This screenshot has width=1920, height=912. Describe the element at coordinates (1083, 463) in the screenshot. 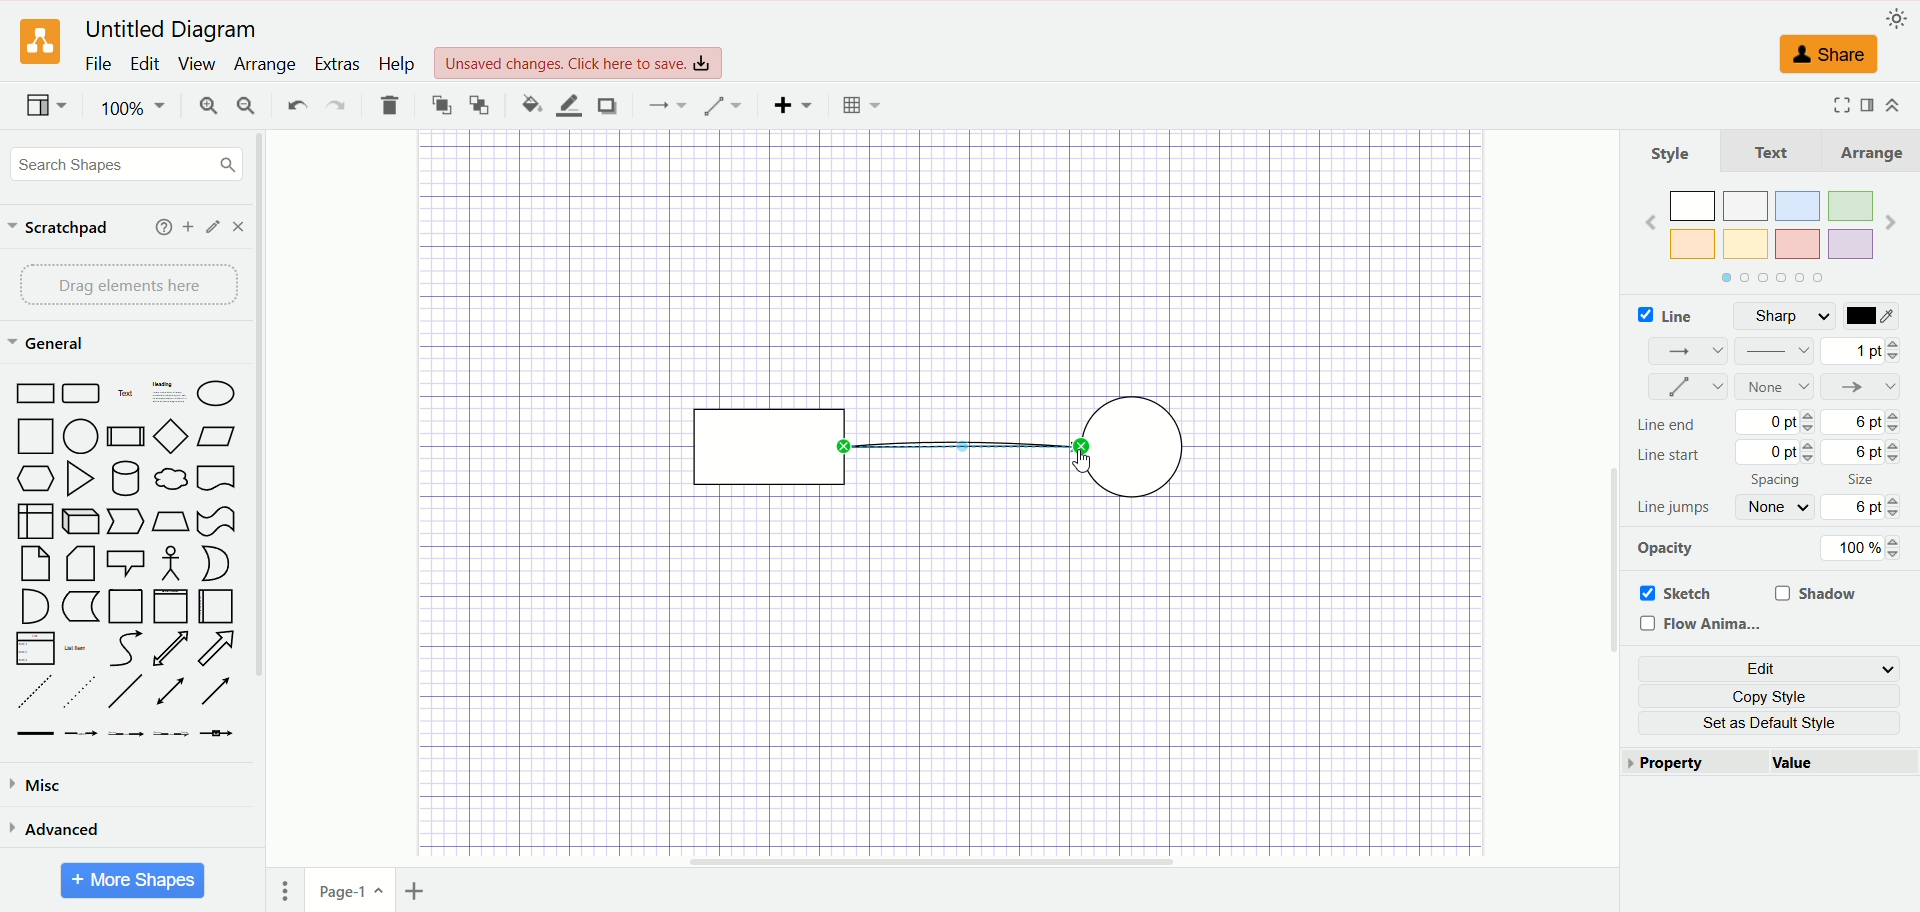

I see `cursor AFTER_LAST_ACTION` at that location.